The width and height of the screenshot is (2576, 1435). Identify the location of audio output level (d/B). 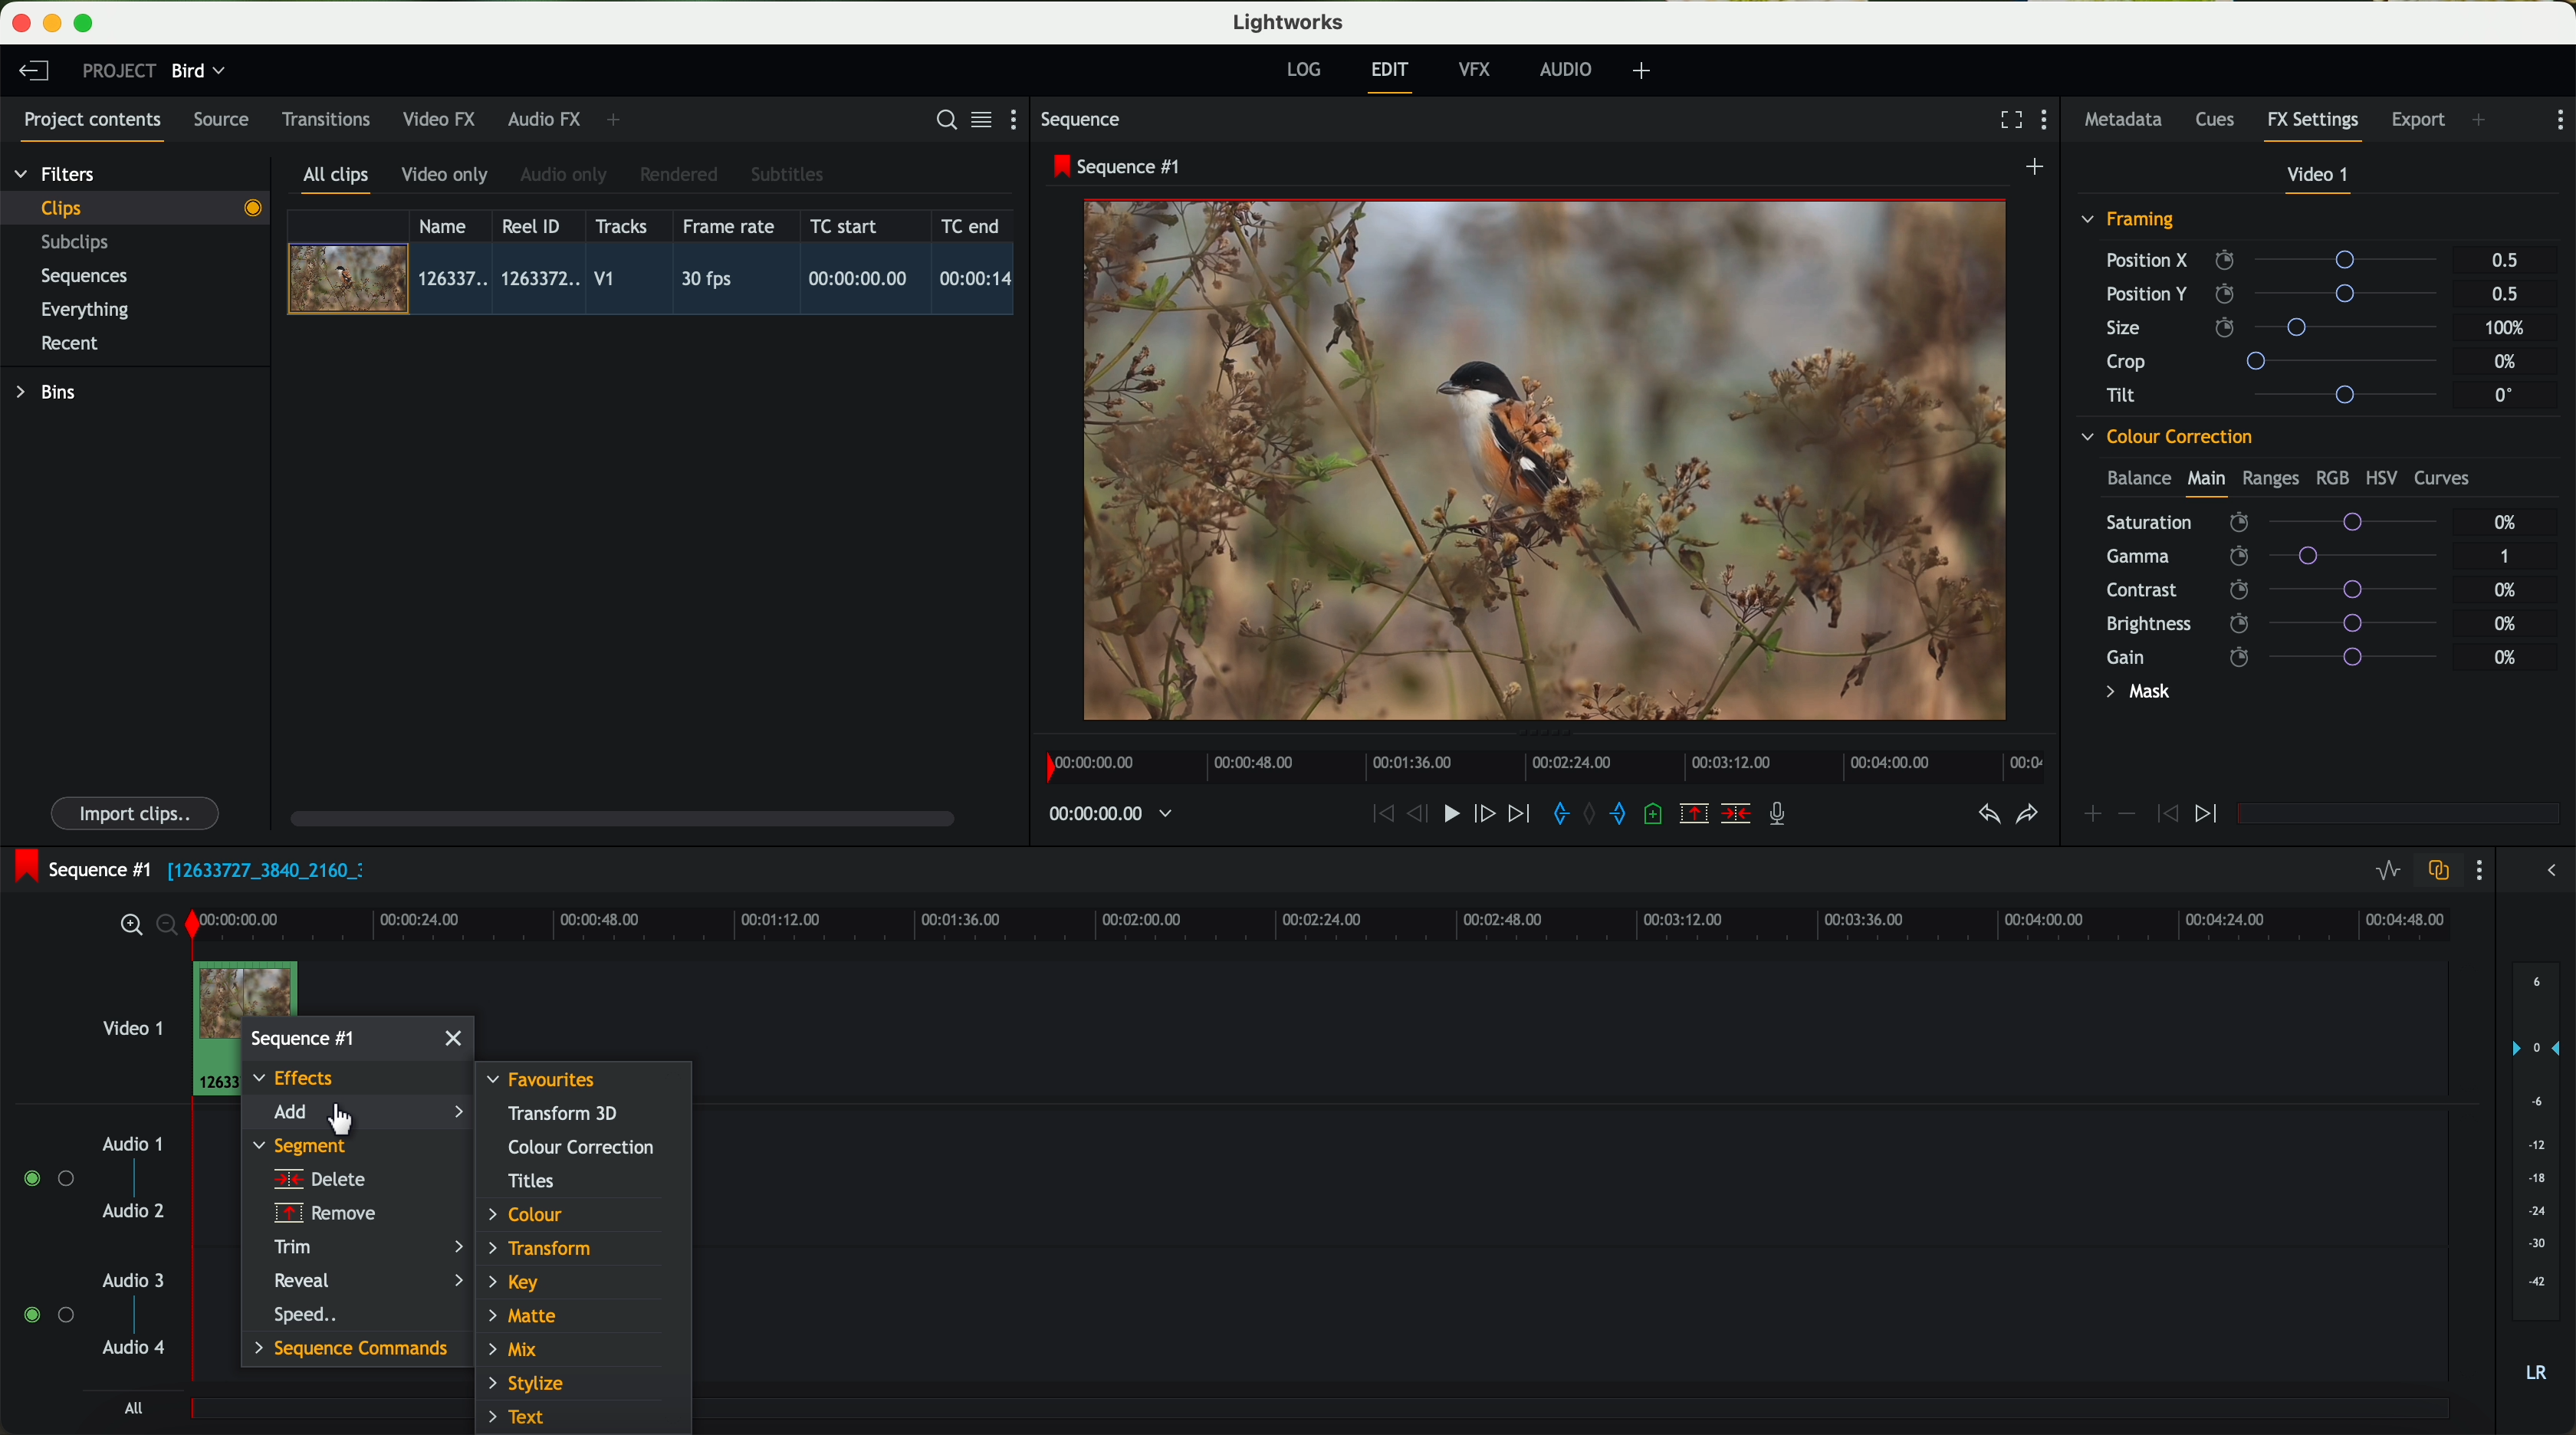
(2537, 1179).